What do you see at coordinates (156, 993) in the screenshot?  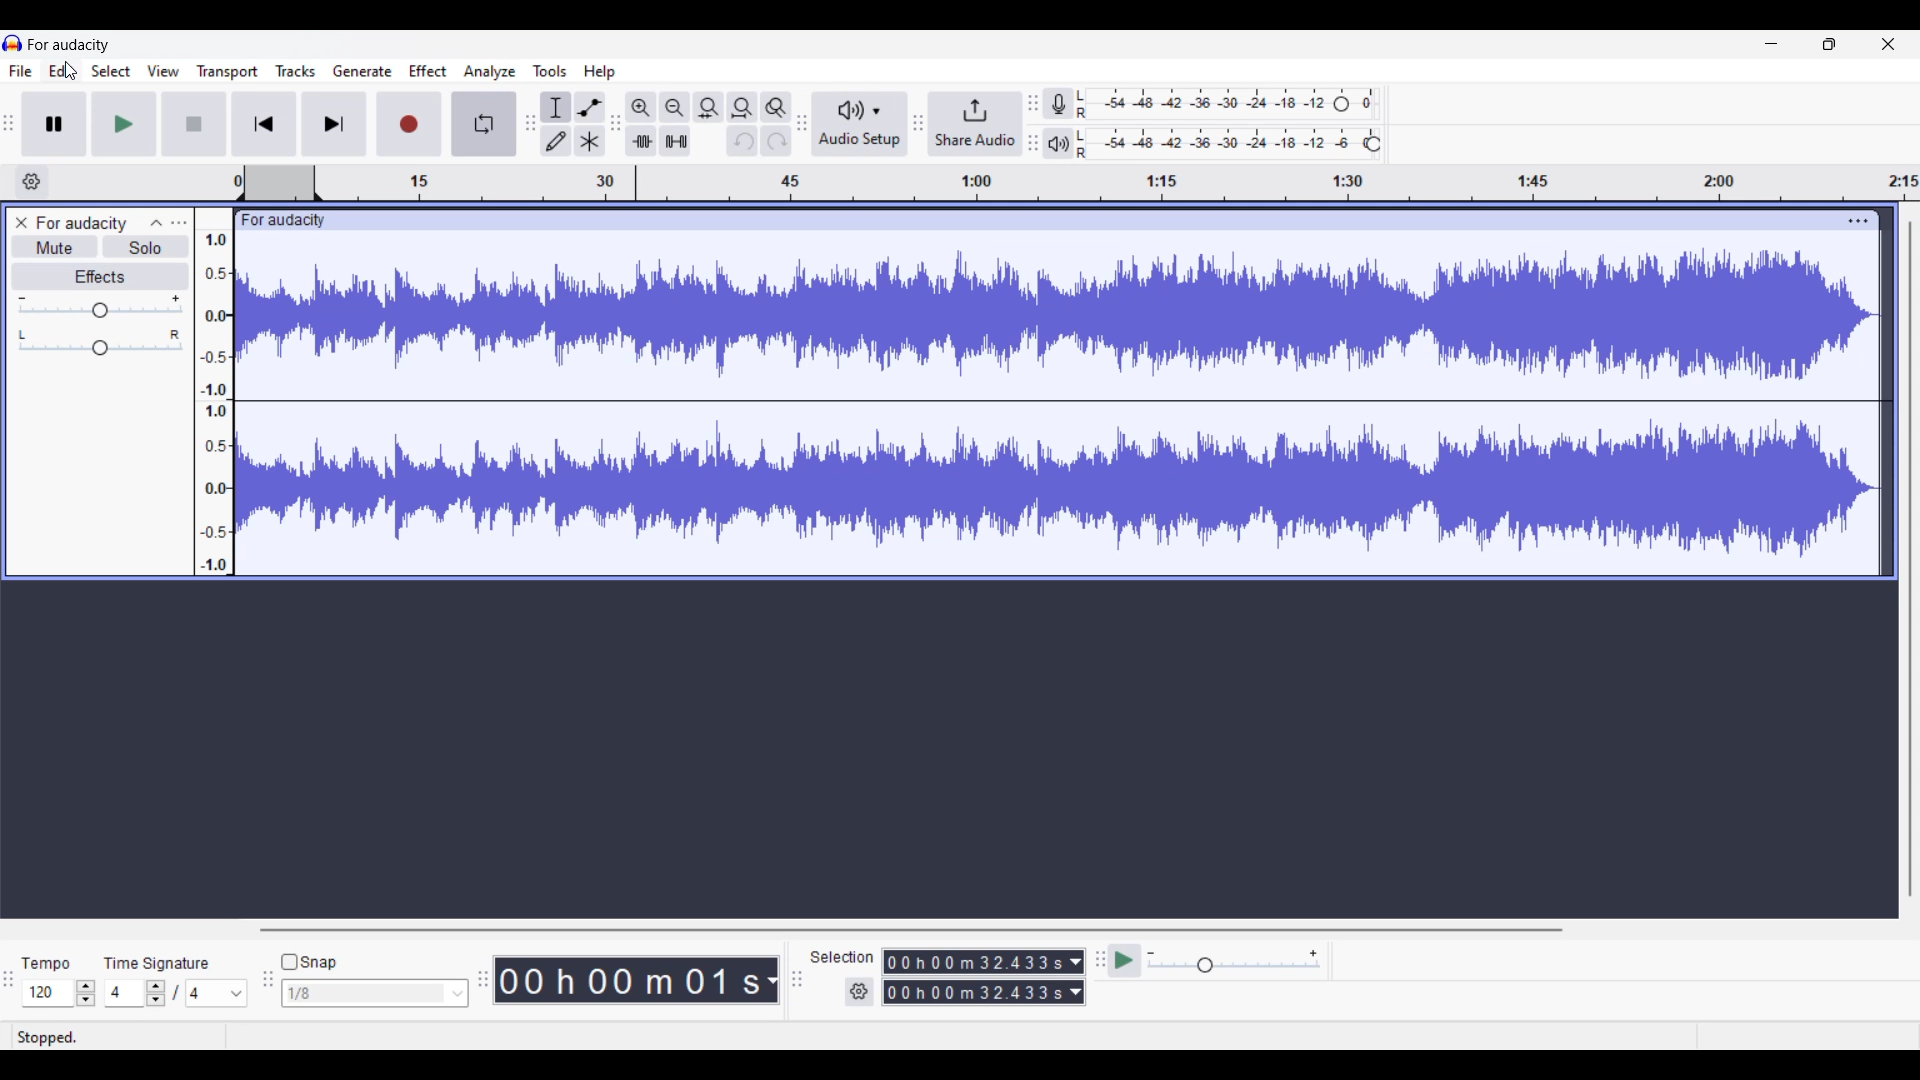 I see `Increase/Decrease number` at bounding box center [156, 993].